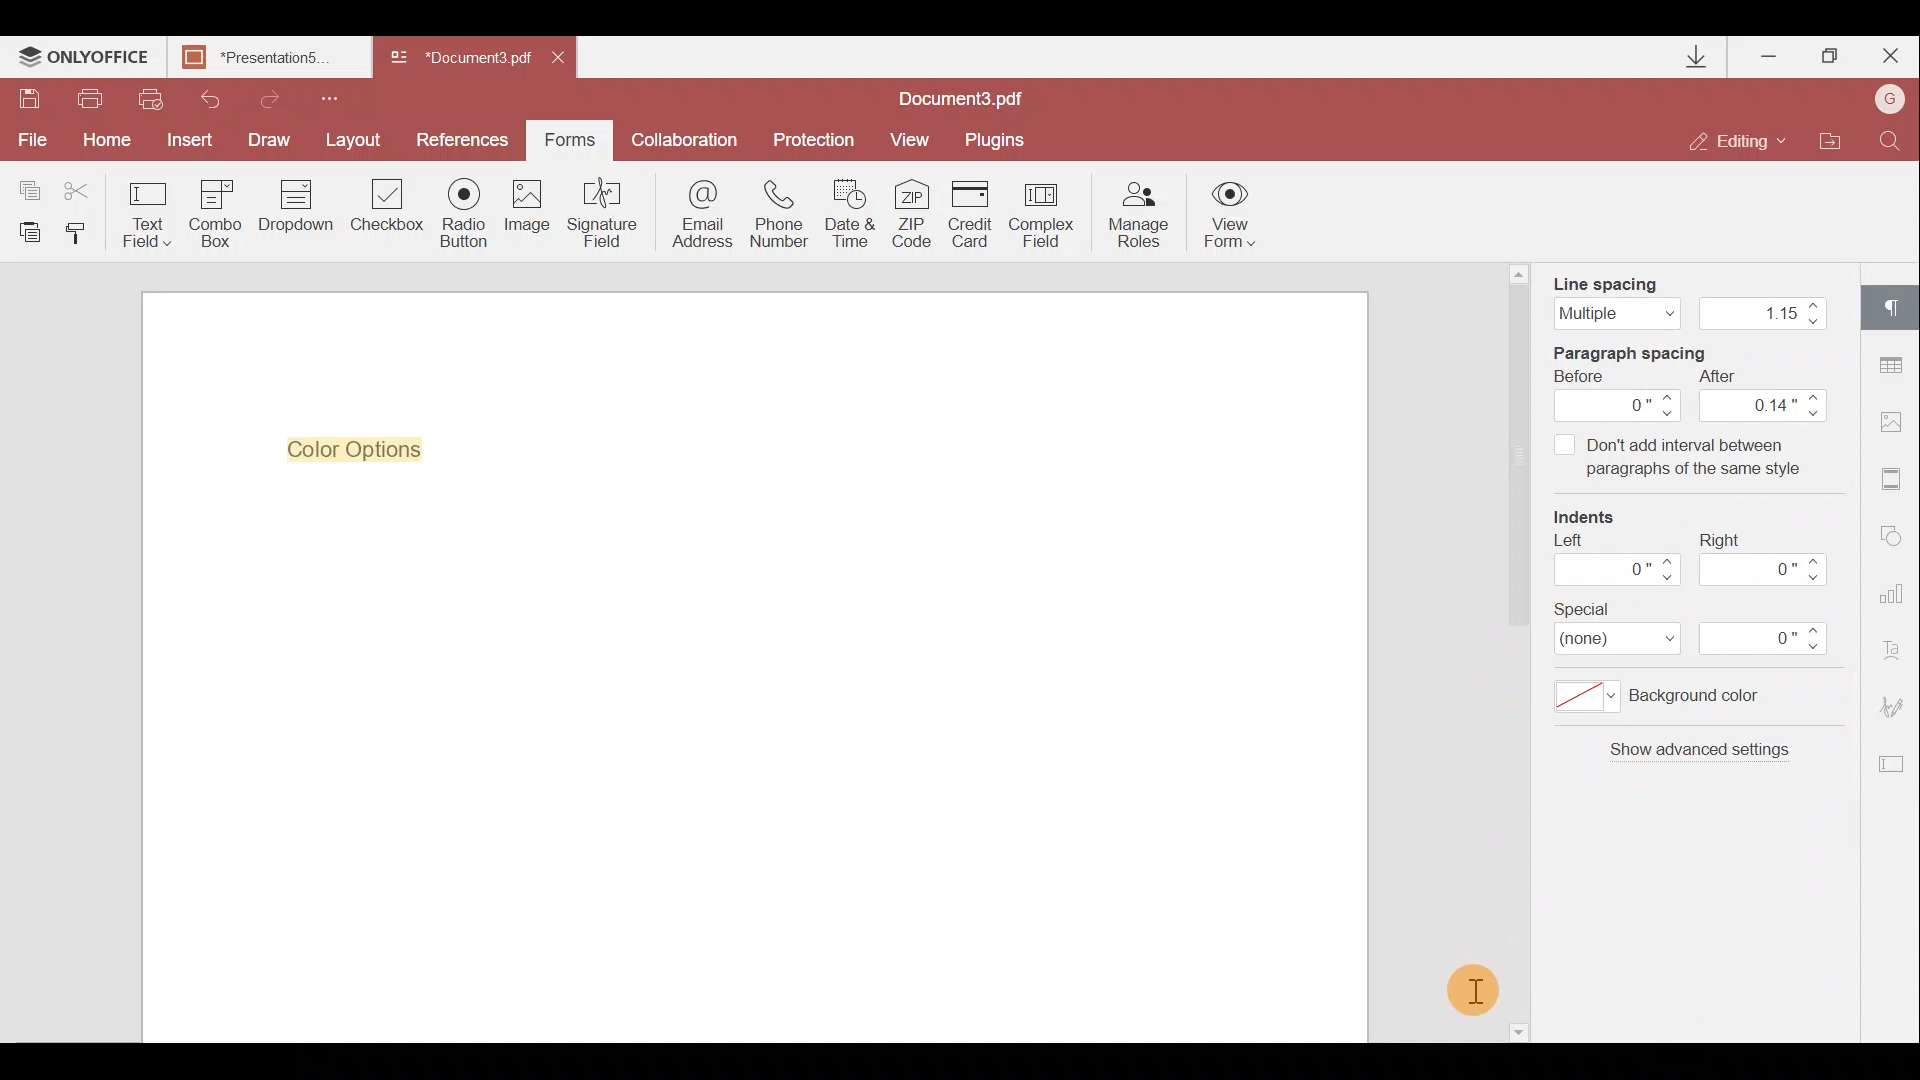  I want to click on View, so click(916, 140).